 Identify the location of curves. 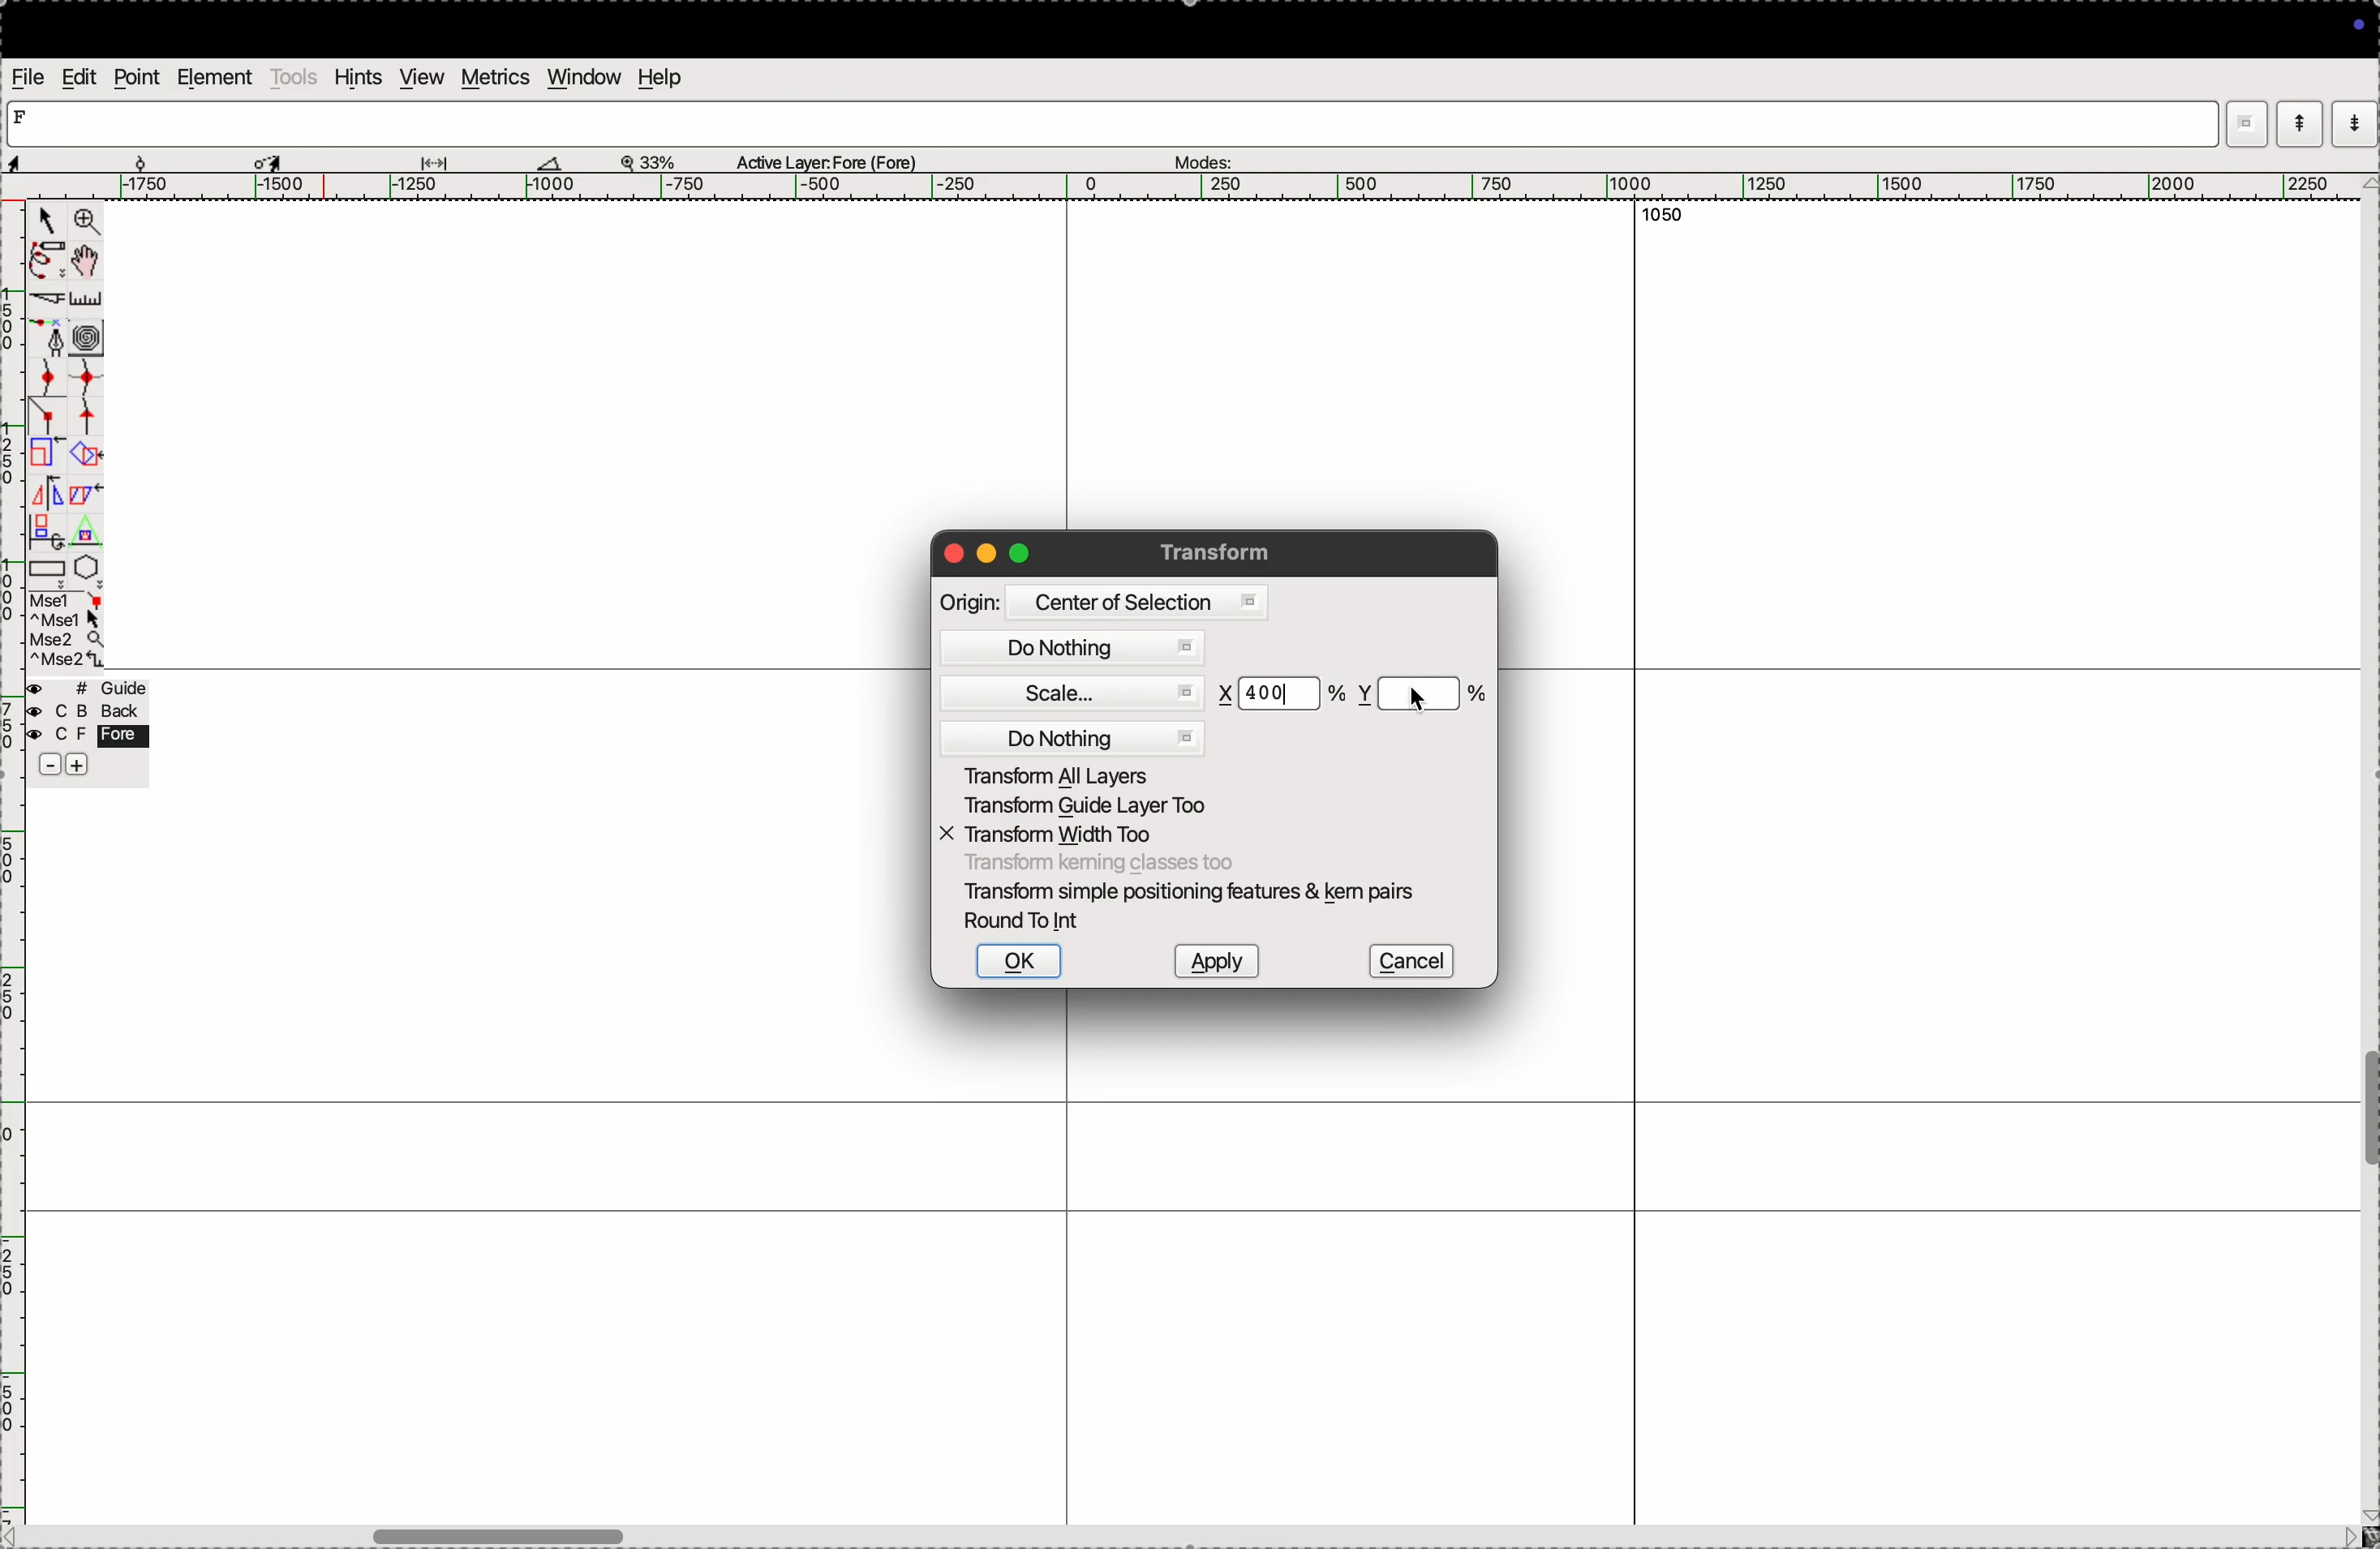
(88, 340).